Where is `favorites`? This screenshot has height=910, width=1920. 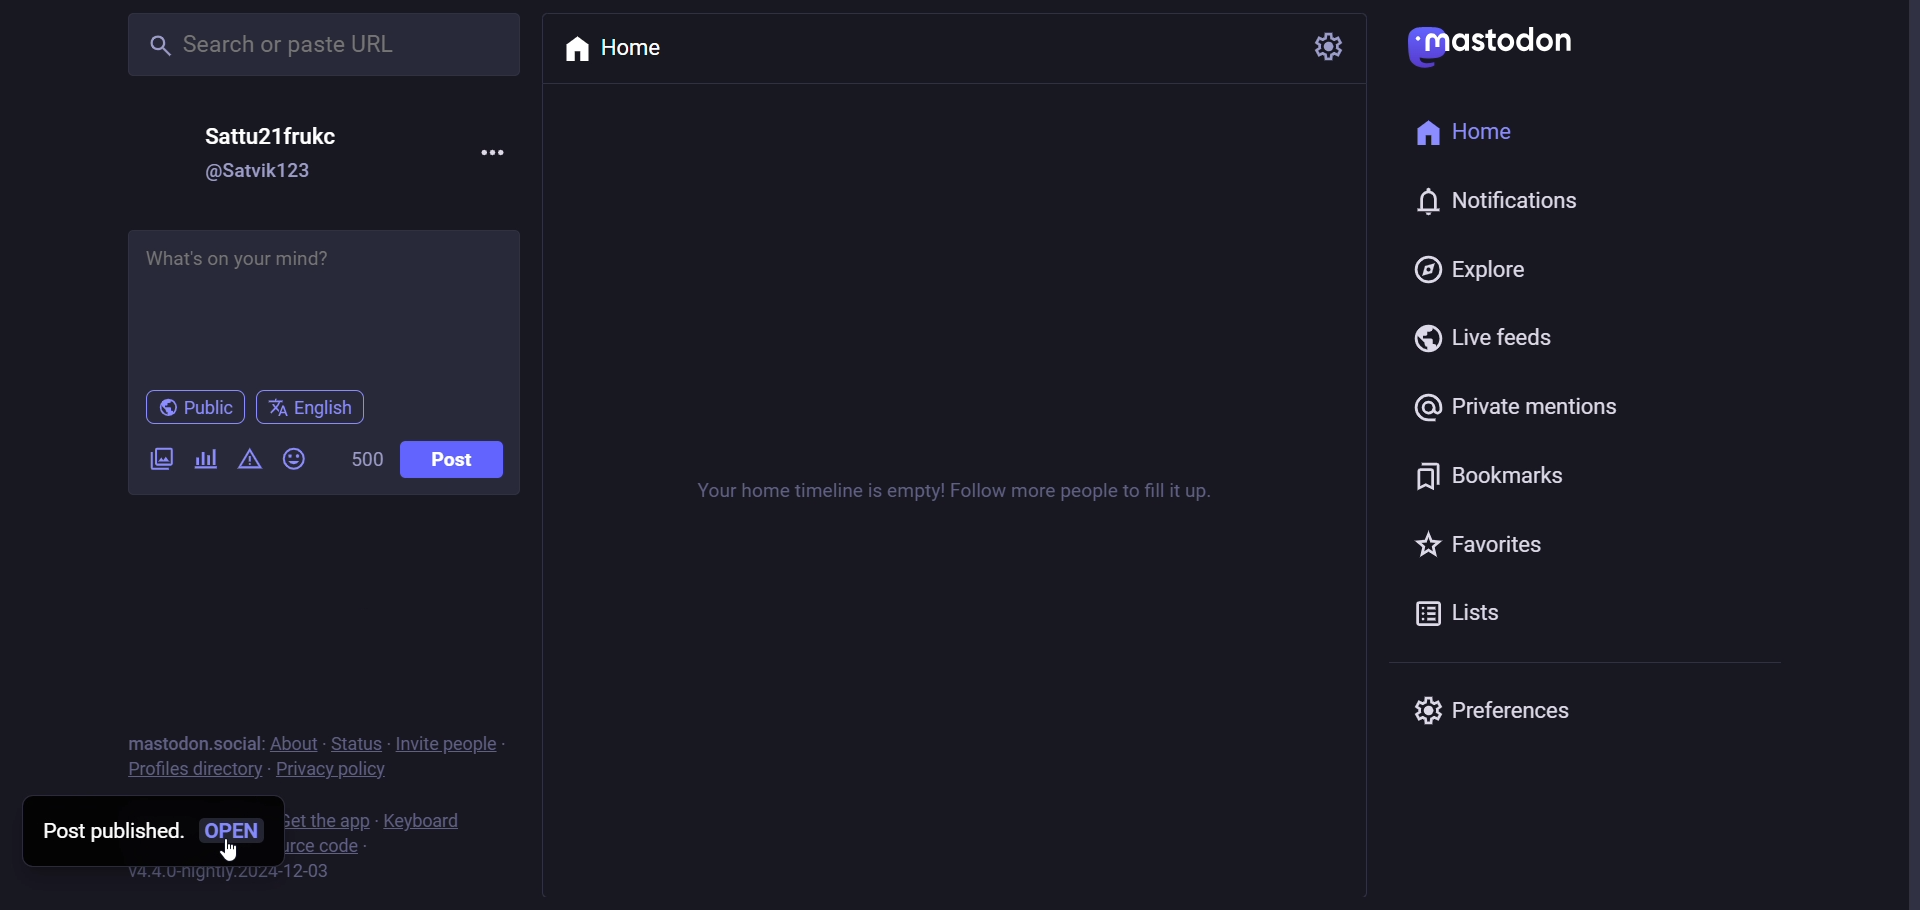
favorites is located at coordinates (1482, 547).